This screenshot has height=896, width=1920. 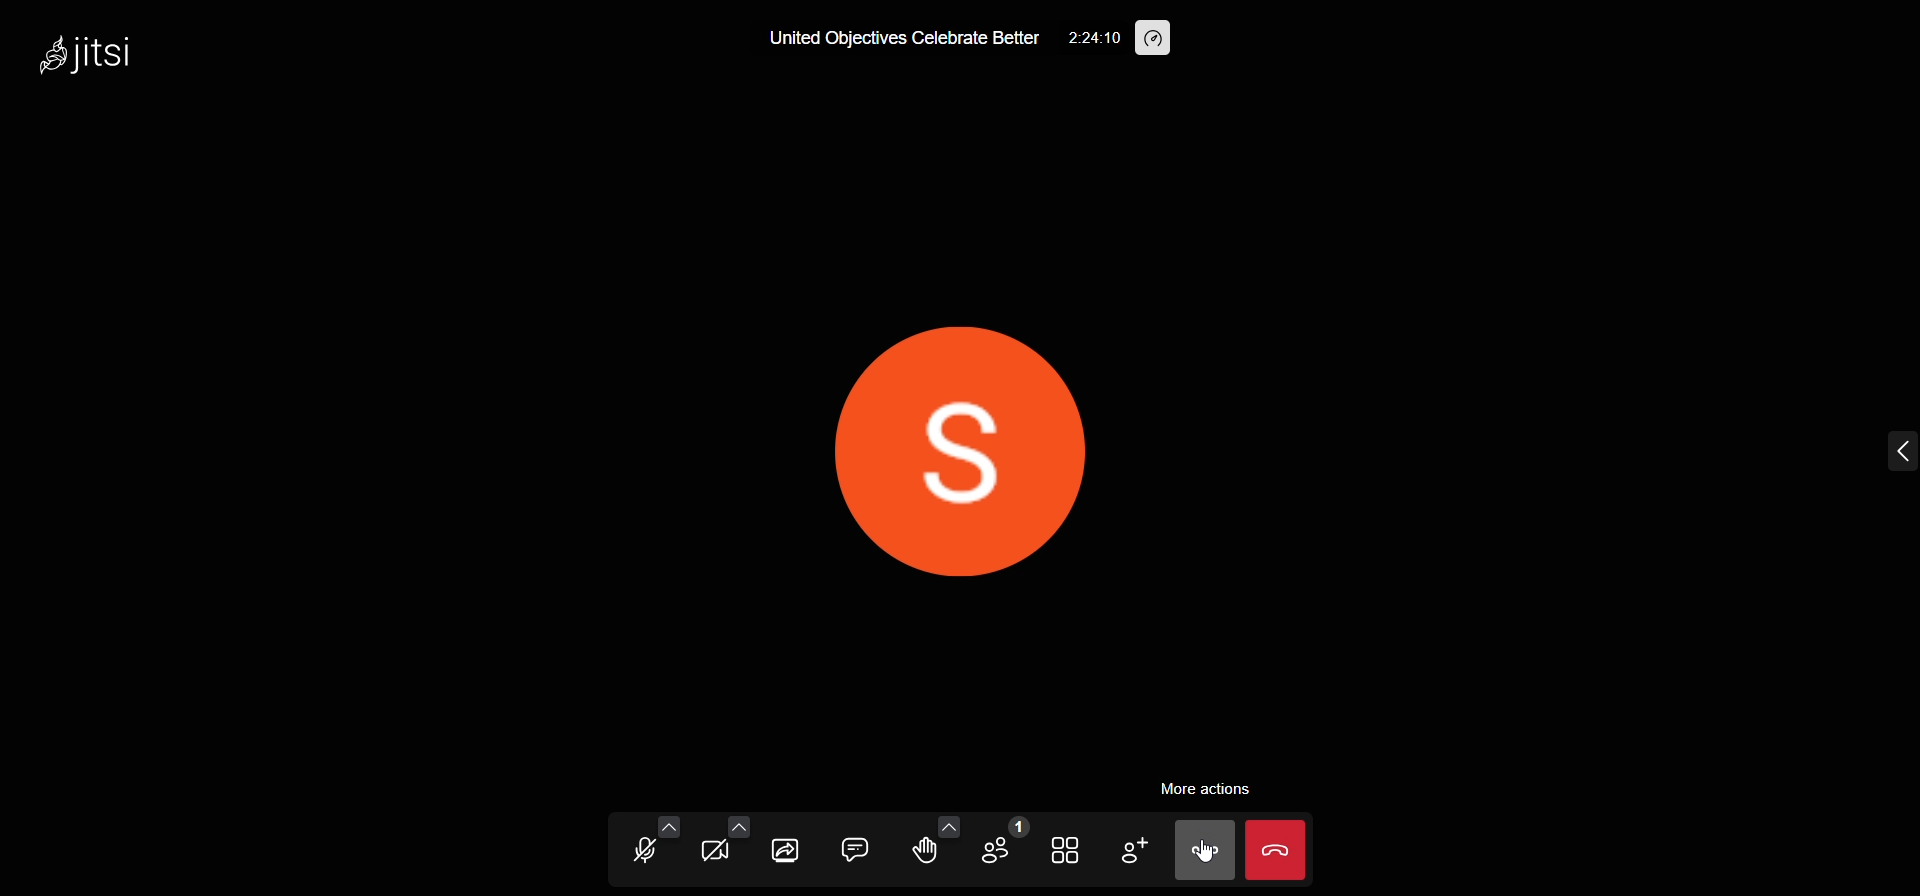 What do you see at coordinates (1133, 849) in the screenshot?
I see `invite people` at bounding box center [1133, 849].